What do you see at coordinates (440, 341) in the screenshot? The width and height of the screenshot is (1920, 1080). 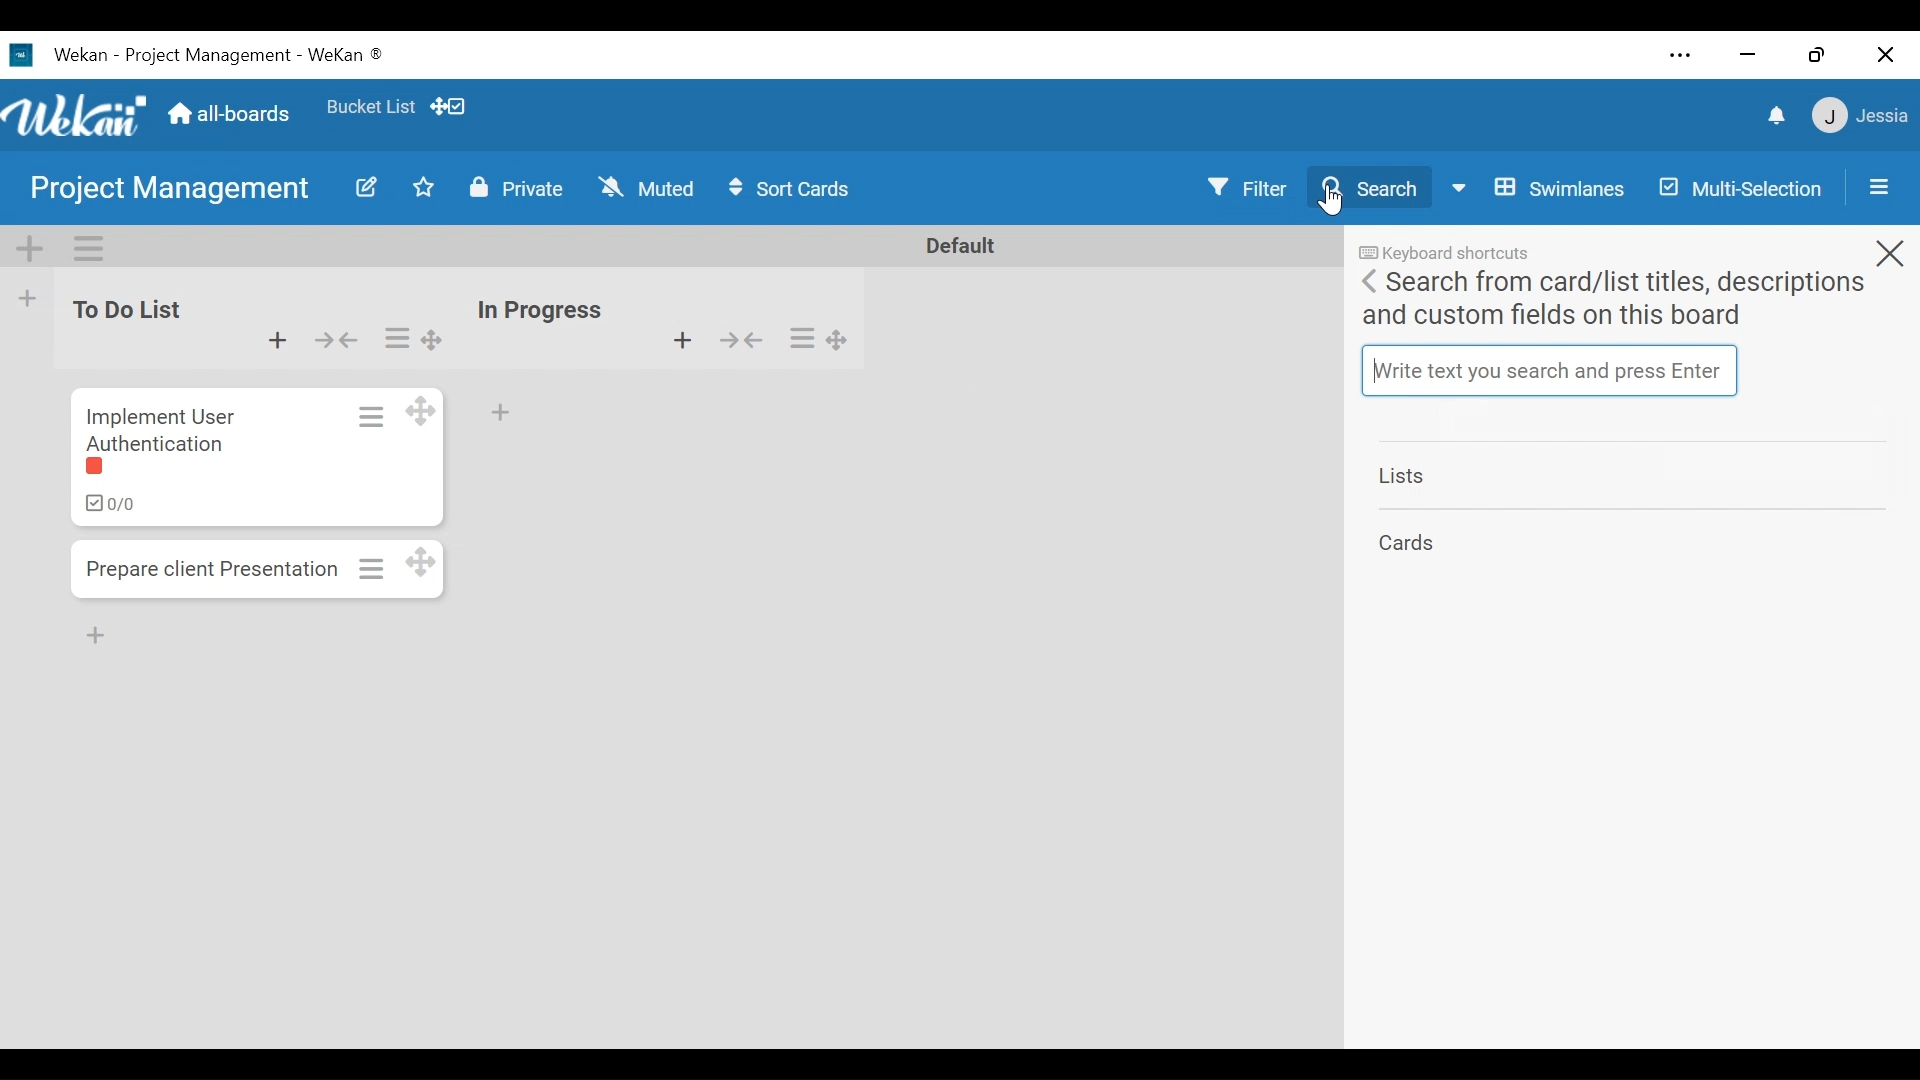 I see `Desktop drag handles` at bounding box center [440, 341].